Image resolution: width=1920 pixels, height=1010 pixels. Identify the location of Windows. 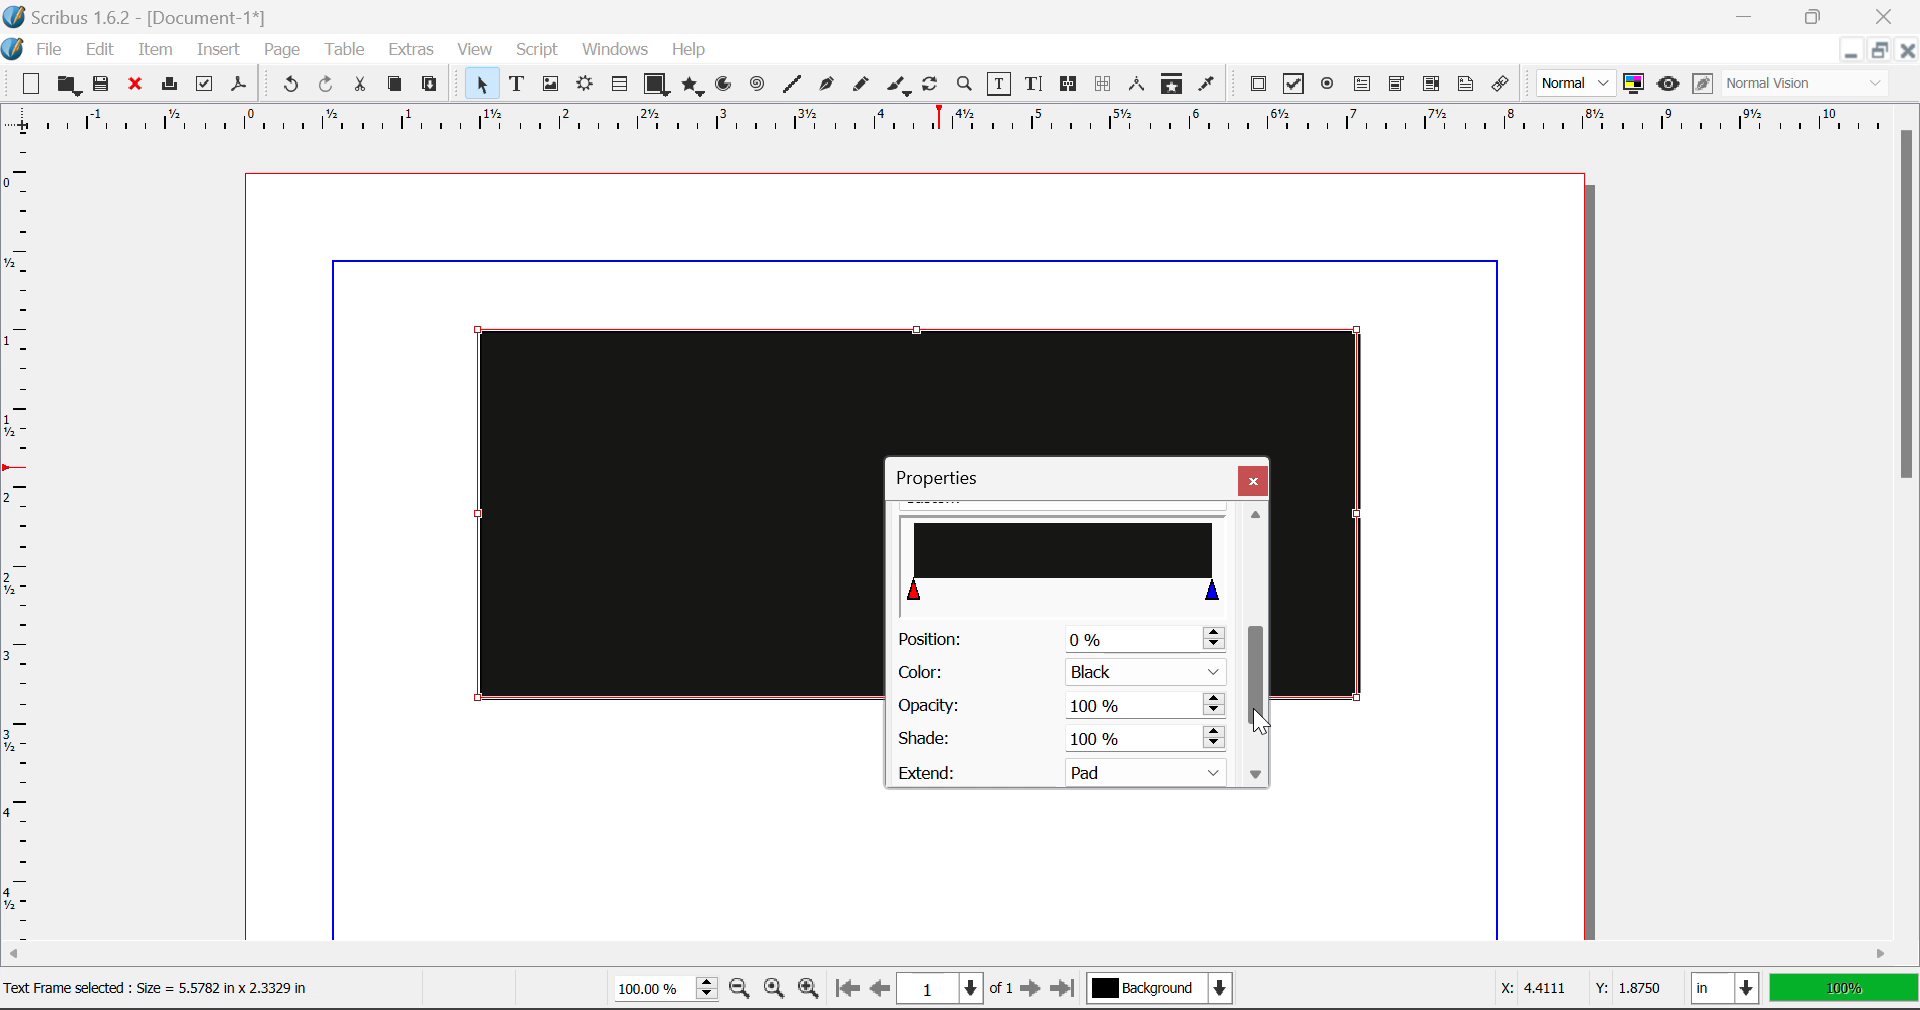
(613, 50).